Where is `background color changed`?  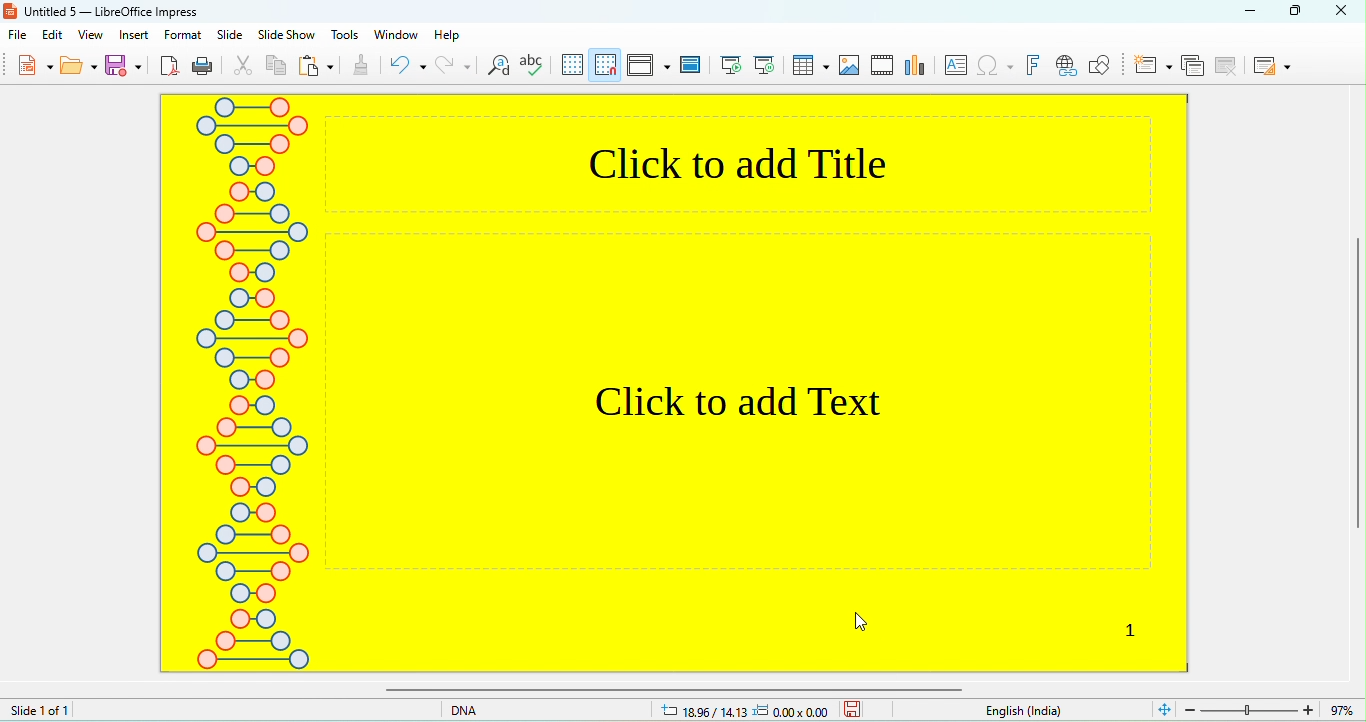 background color changed is located at coordinates (755, 381).